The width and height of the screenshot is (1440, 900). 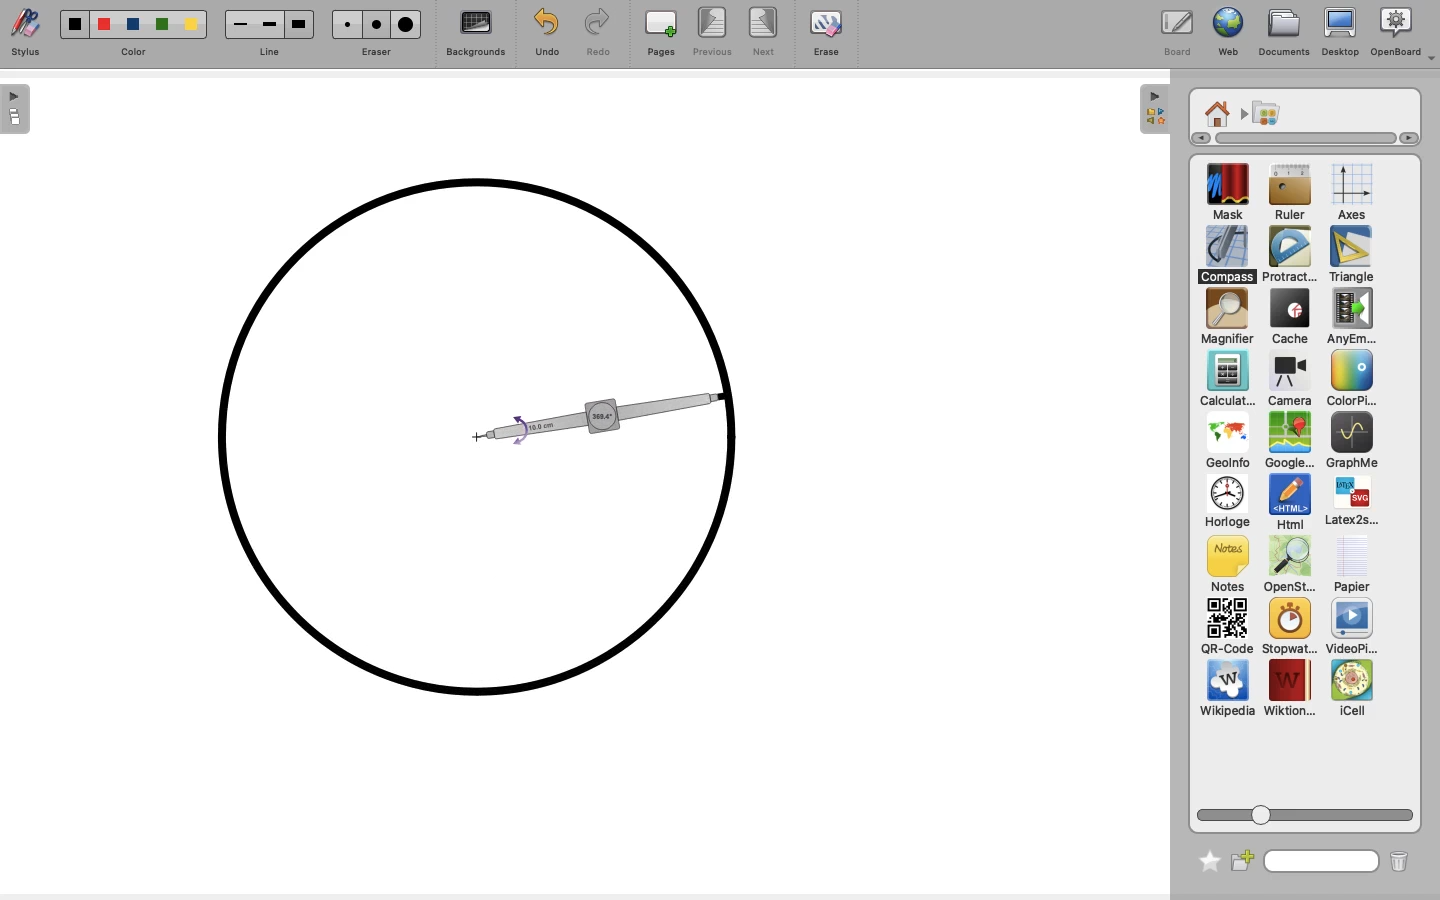 I want to click on Papier, so click(x=1351, y=563).